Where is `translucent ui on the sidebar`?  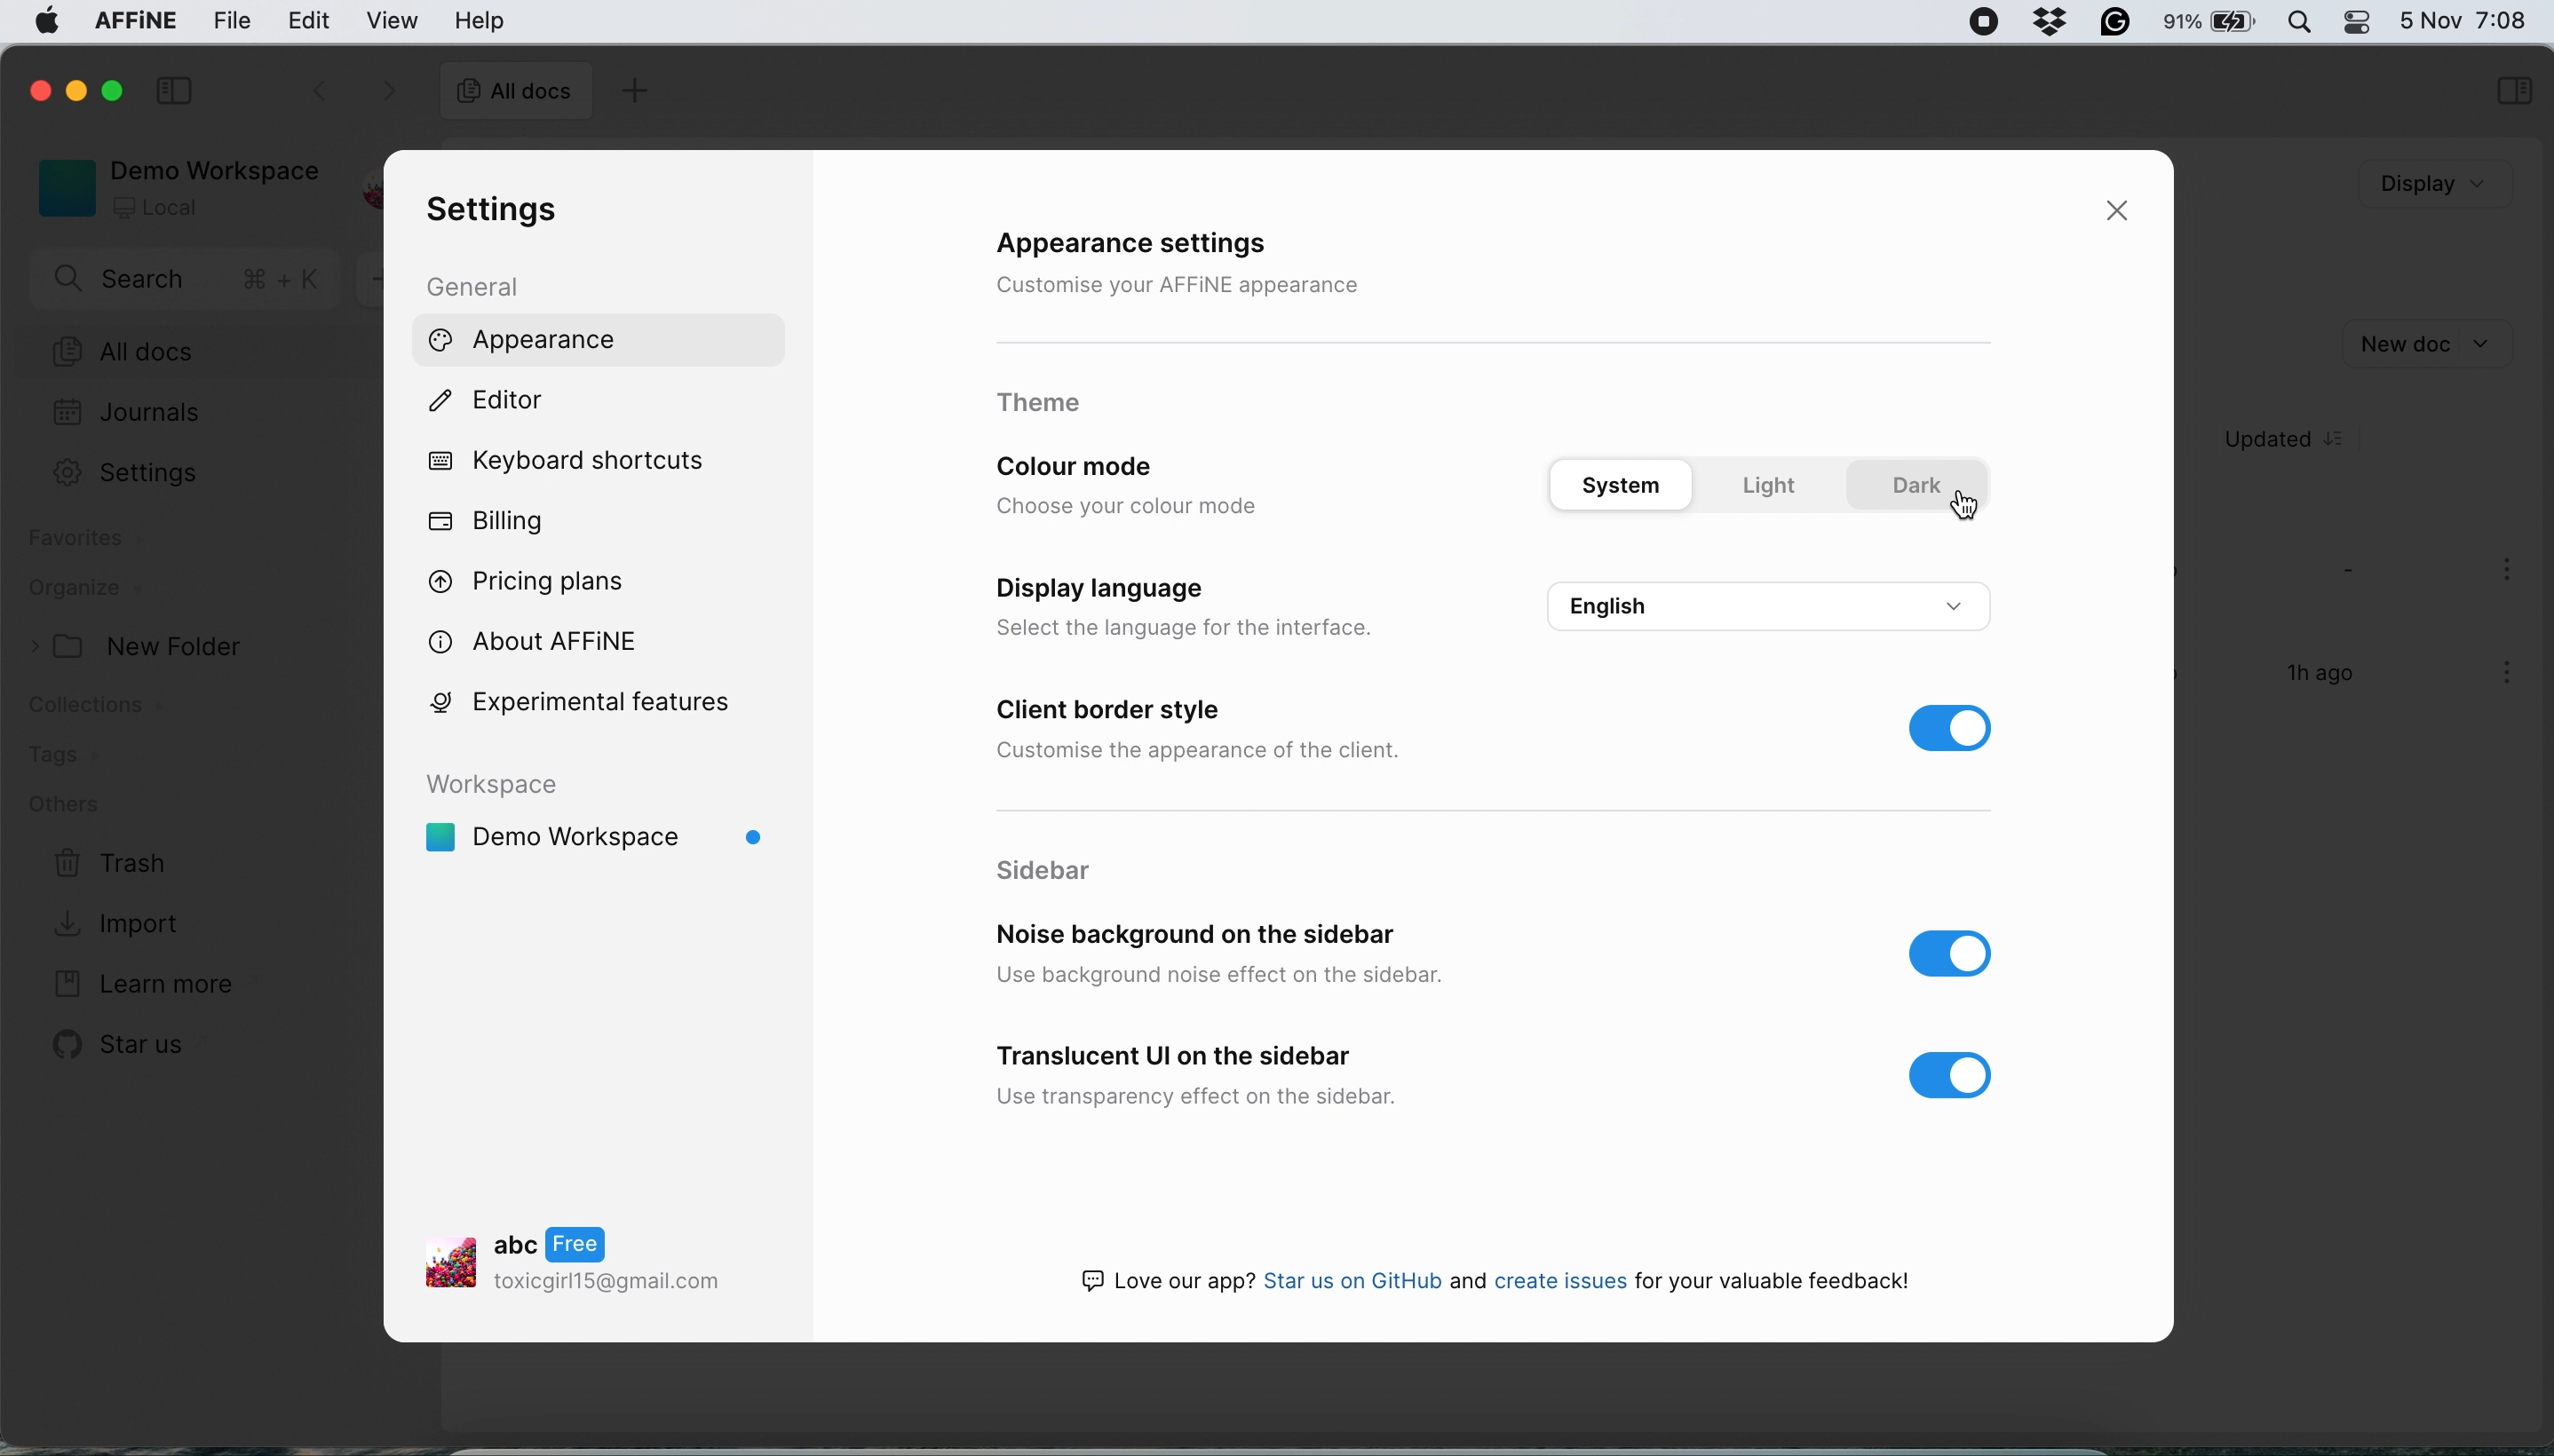 translucent ui on the sidebar is located at coordinates (1180, 1054).